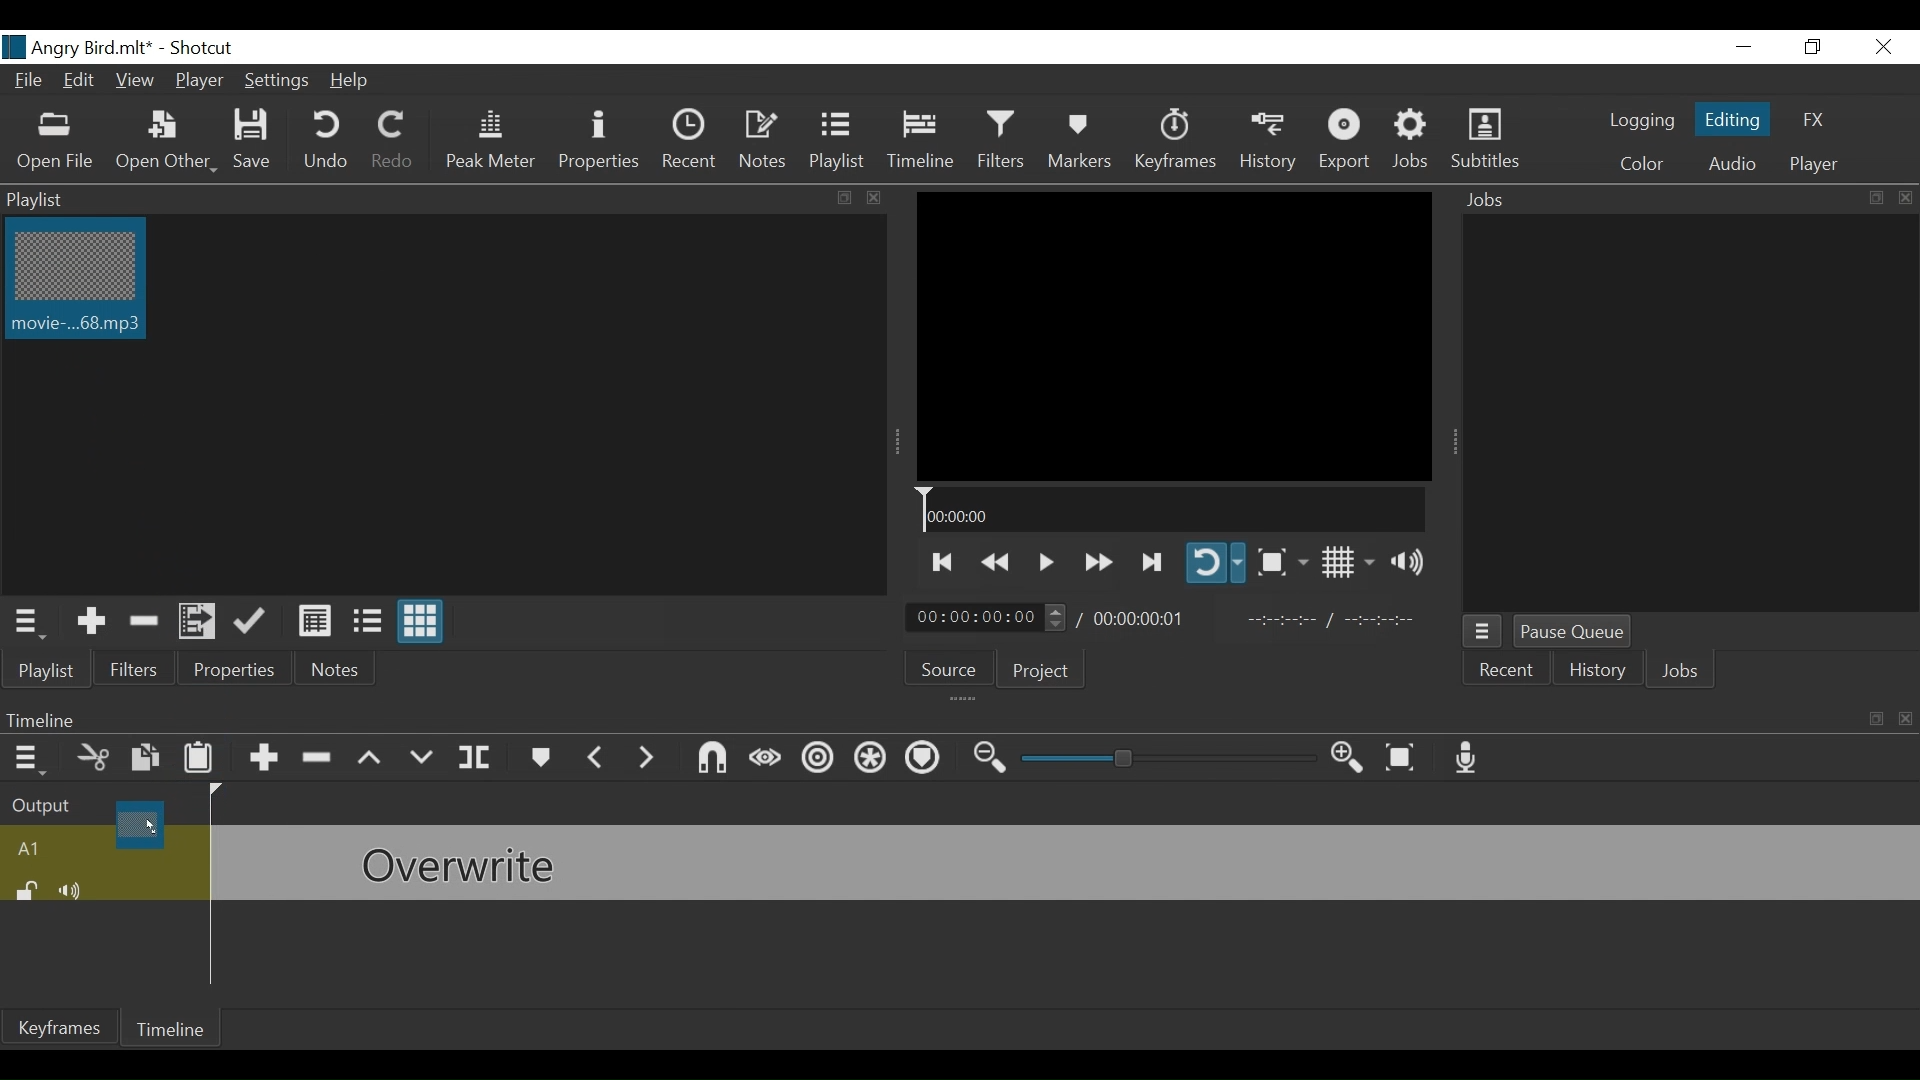 Image resolution: width=1920 pixels, height=1080 pixels. Describe the element at coordinates (1412, 565) in the screenshot. I see `Show volume control` at that location.